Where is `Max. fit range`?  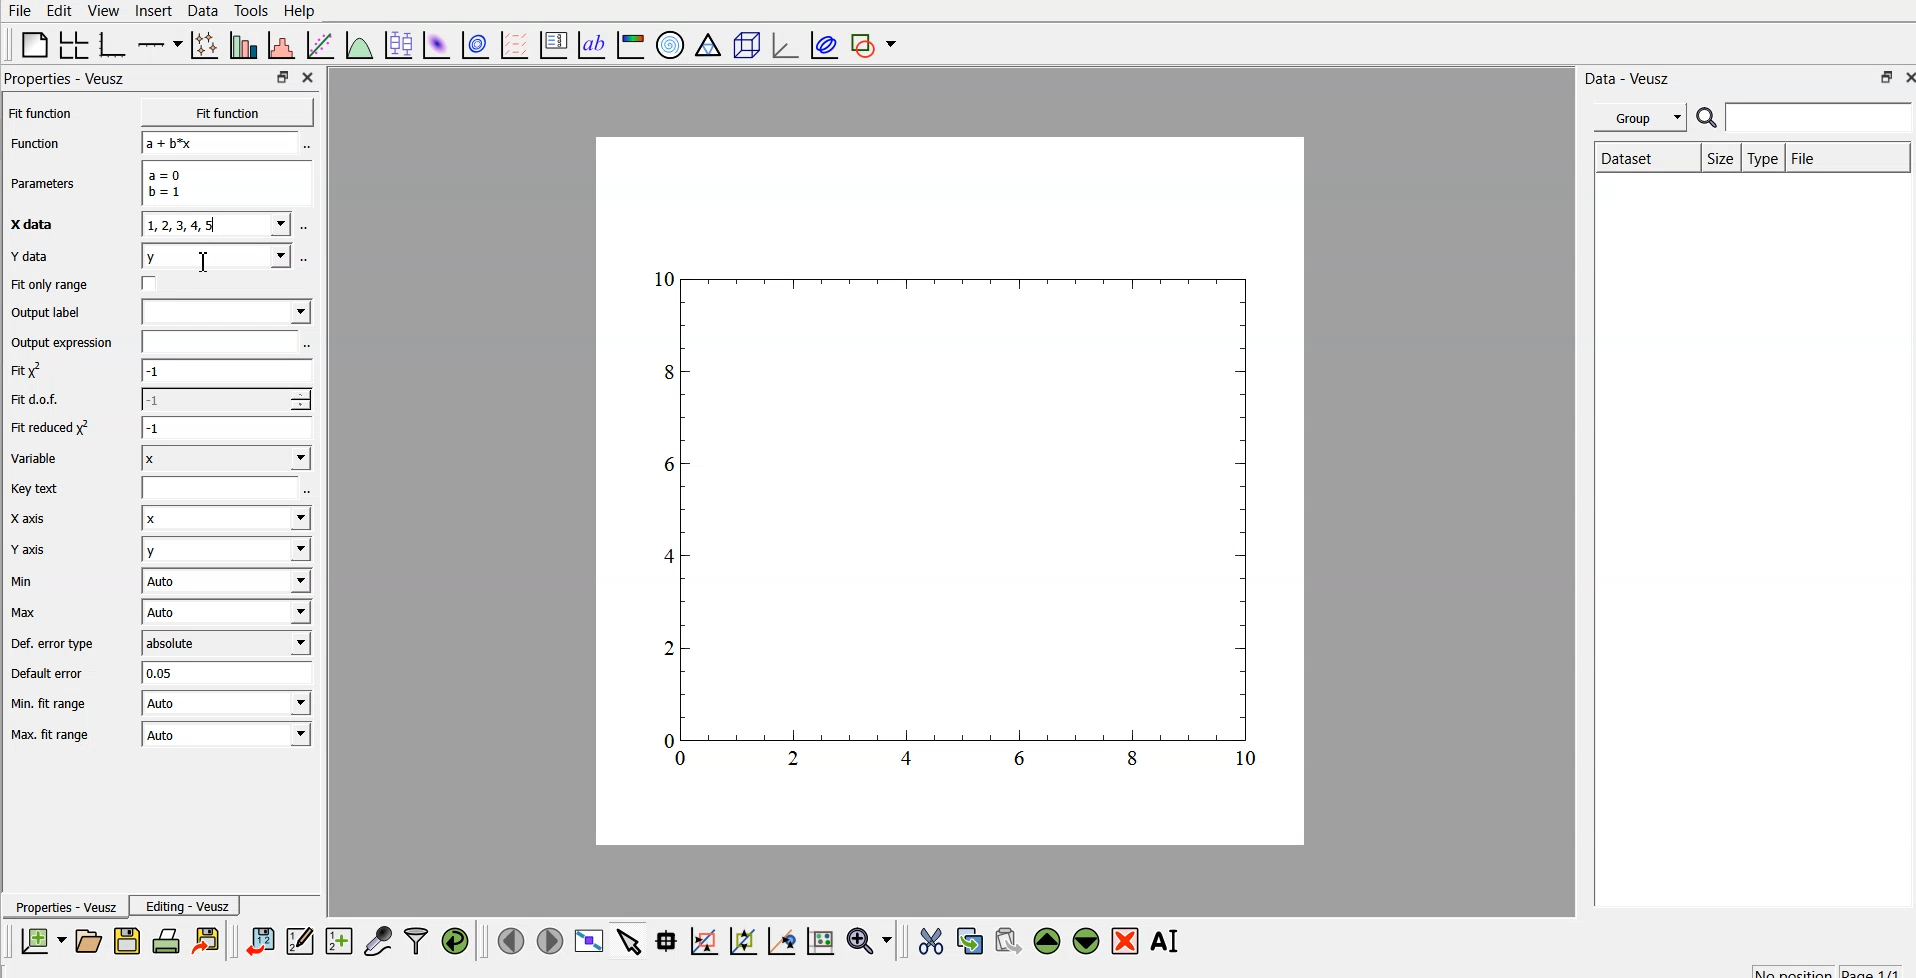
Max. fit range is located at coordinates (51, 736).